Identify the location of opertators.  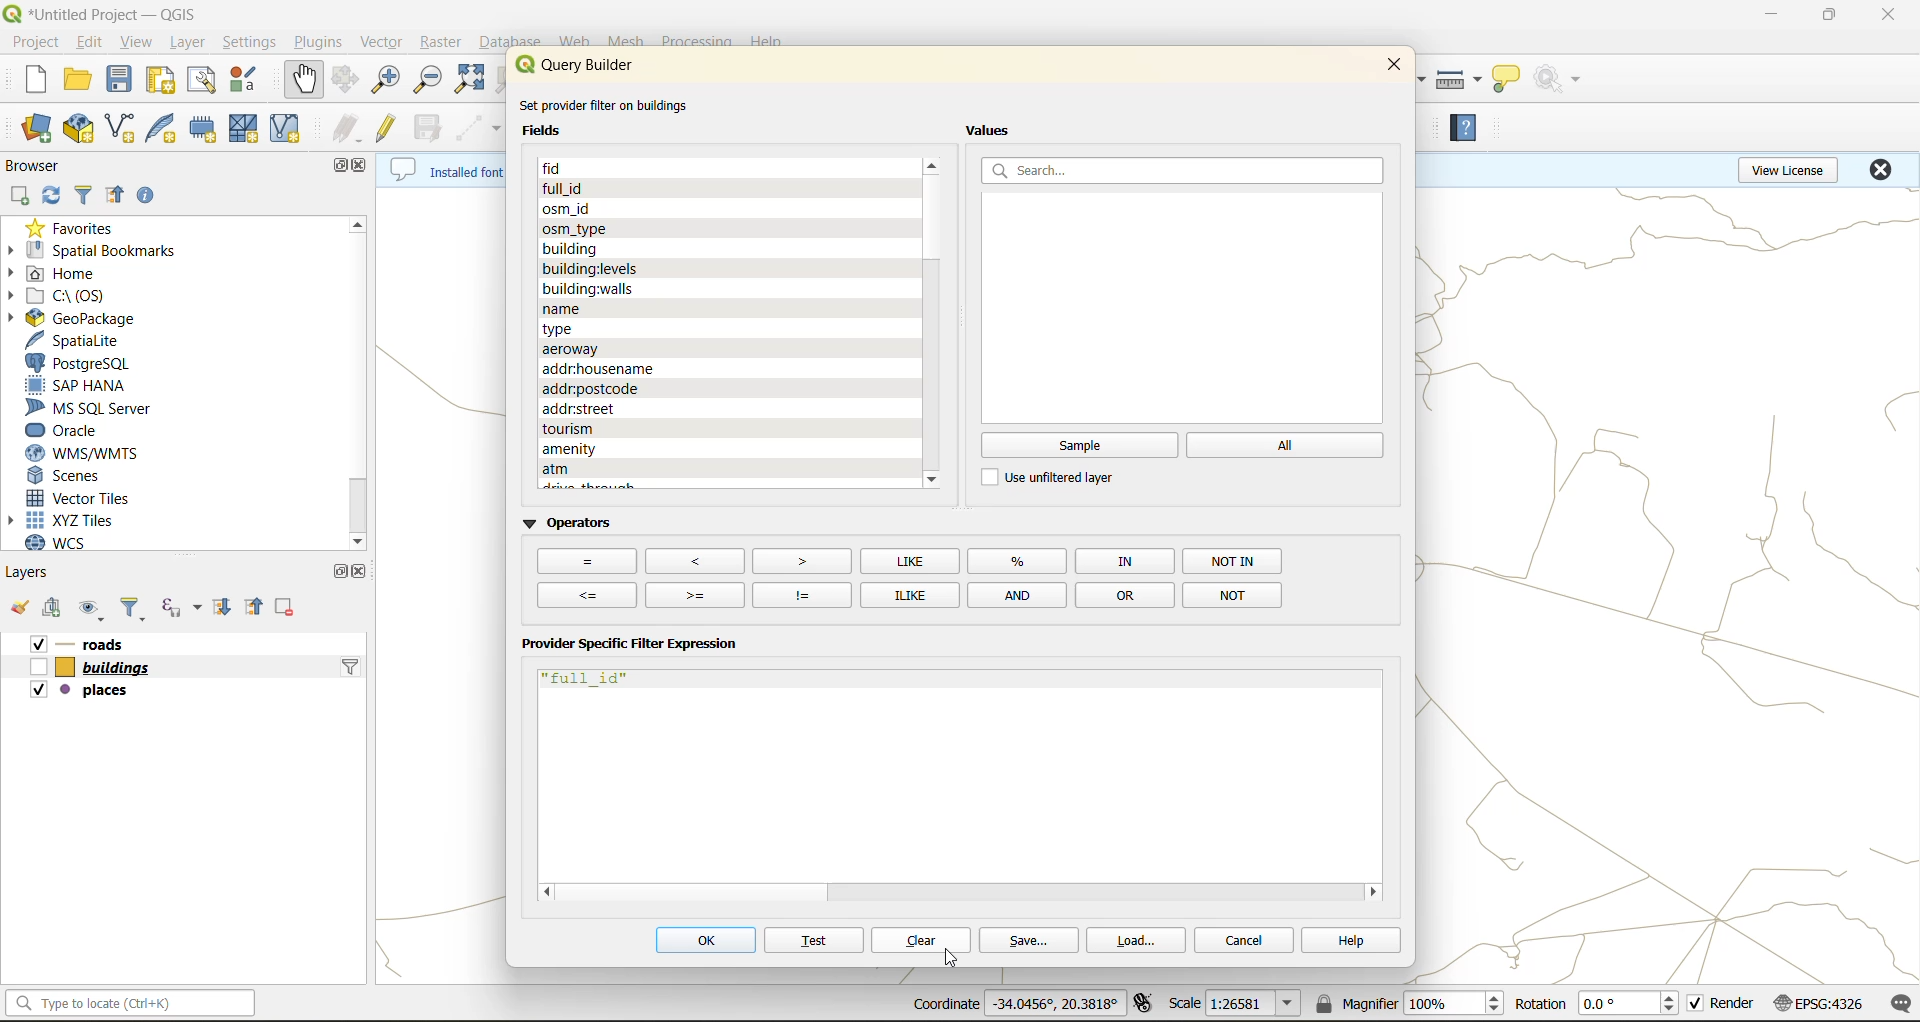
(905, 594).